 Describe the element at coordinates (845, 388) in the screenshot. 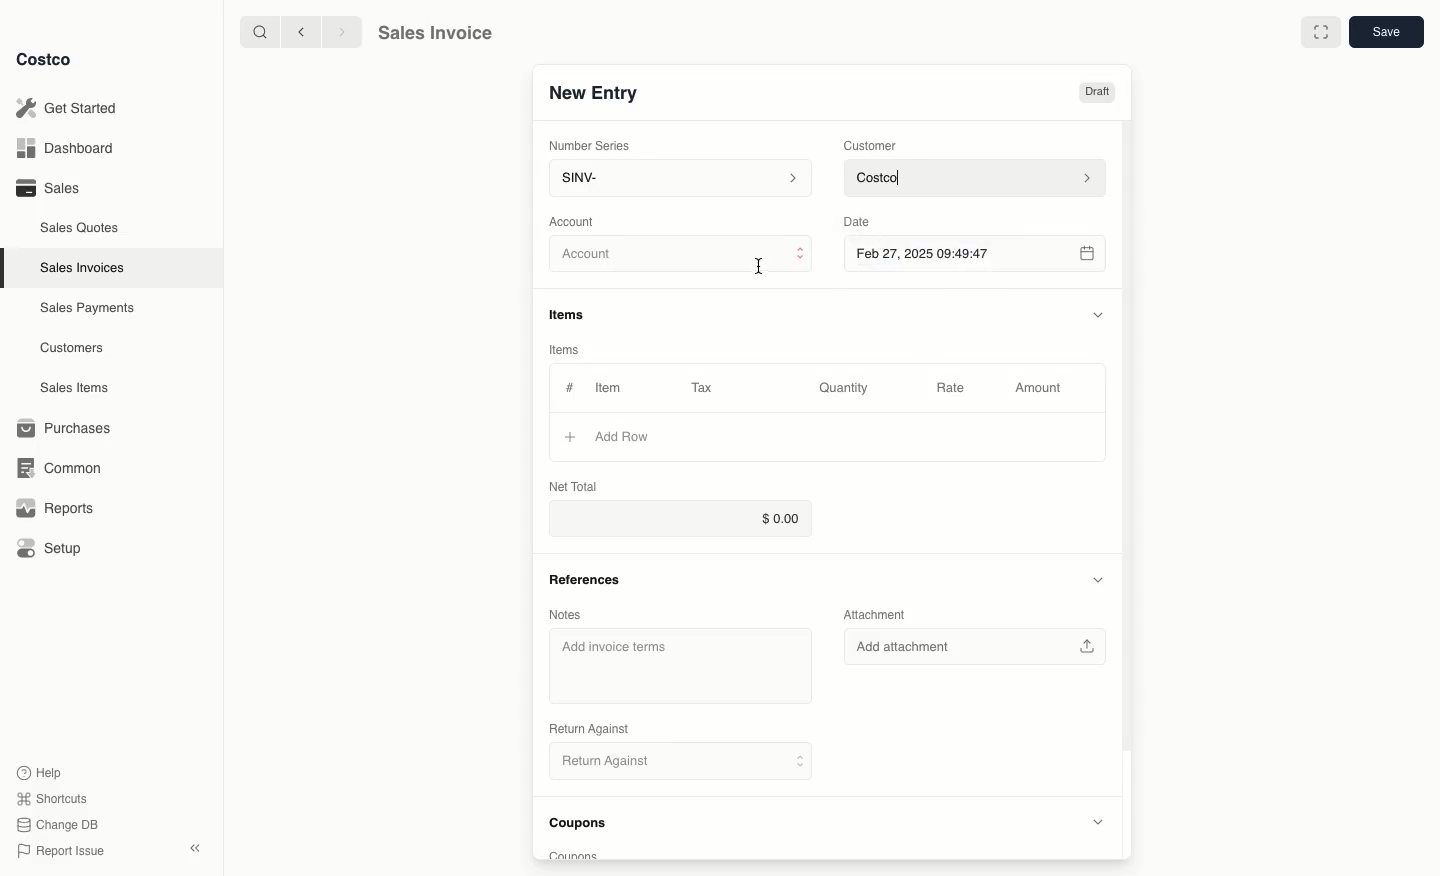

I see `Quantity` at that location.